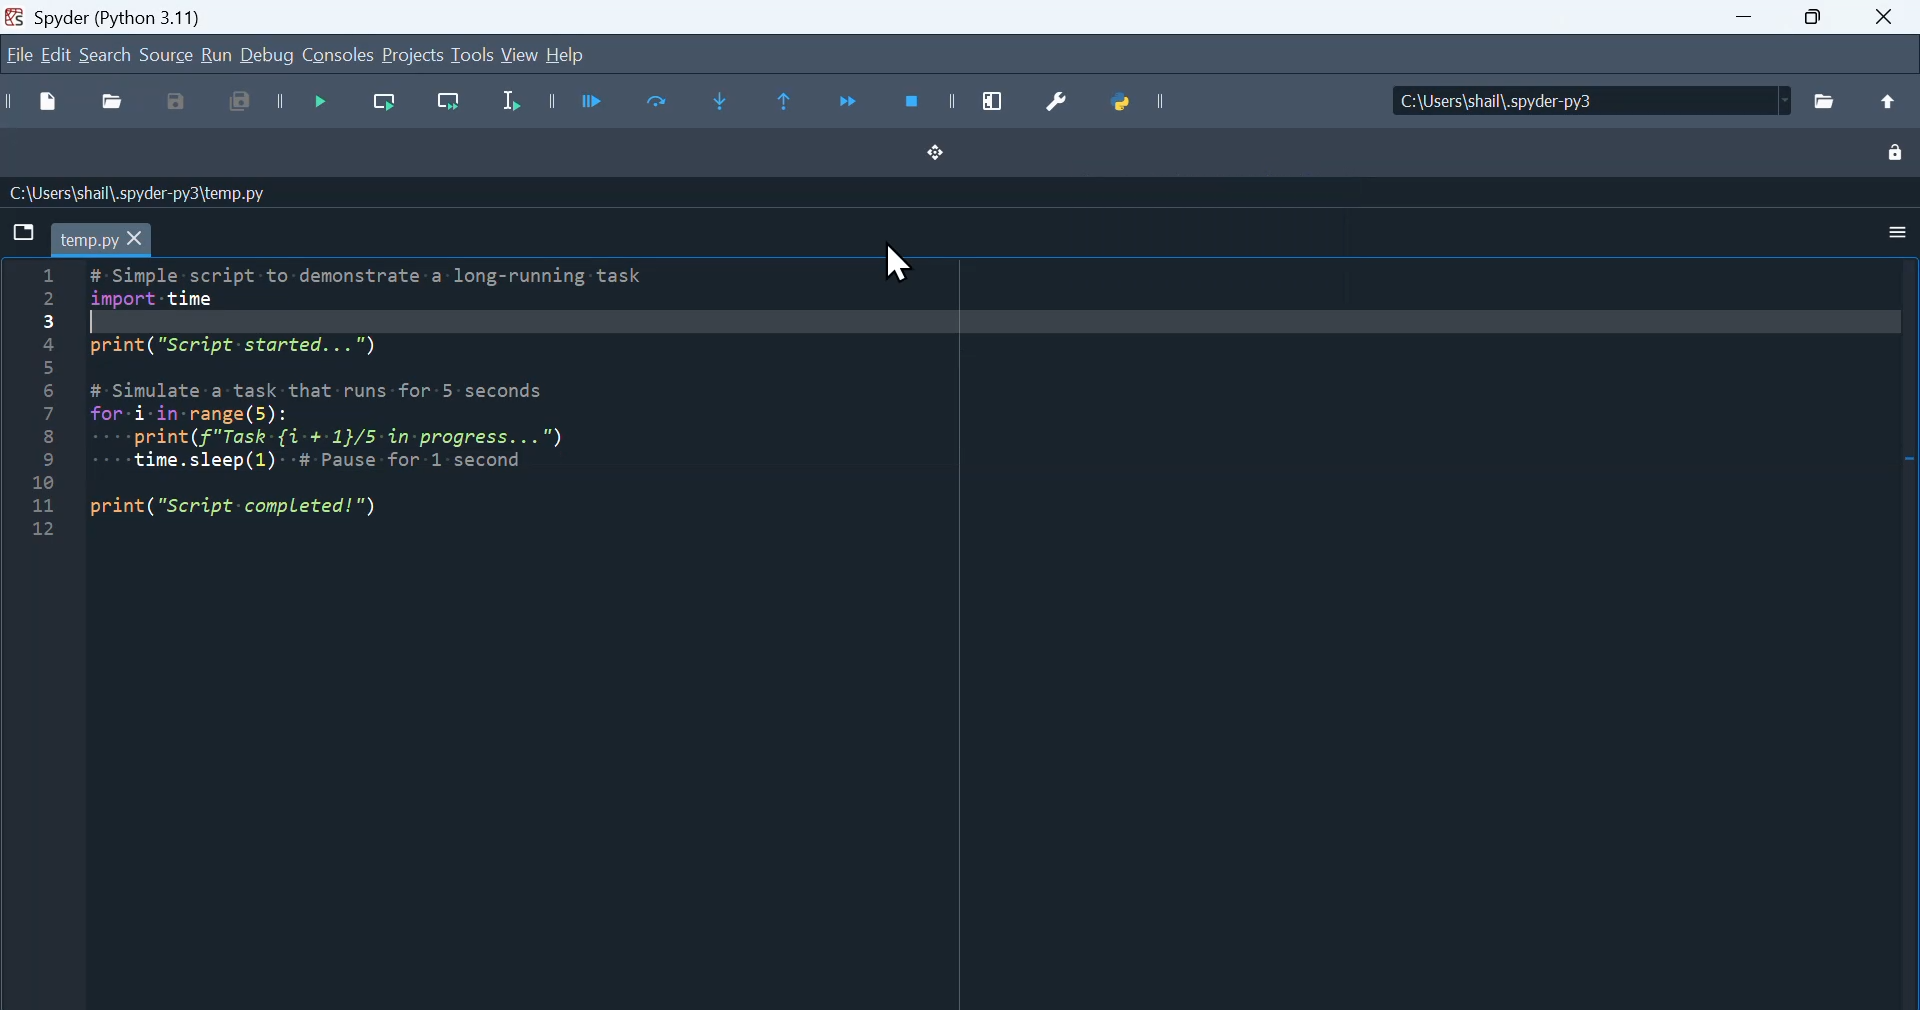  I want to click on Filename, so click(112, 238).